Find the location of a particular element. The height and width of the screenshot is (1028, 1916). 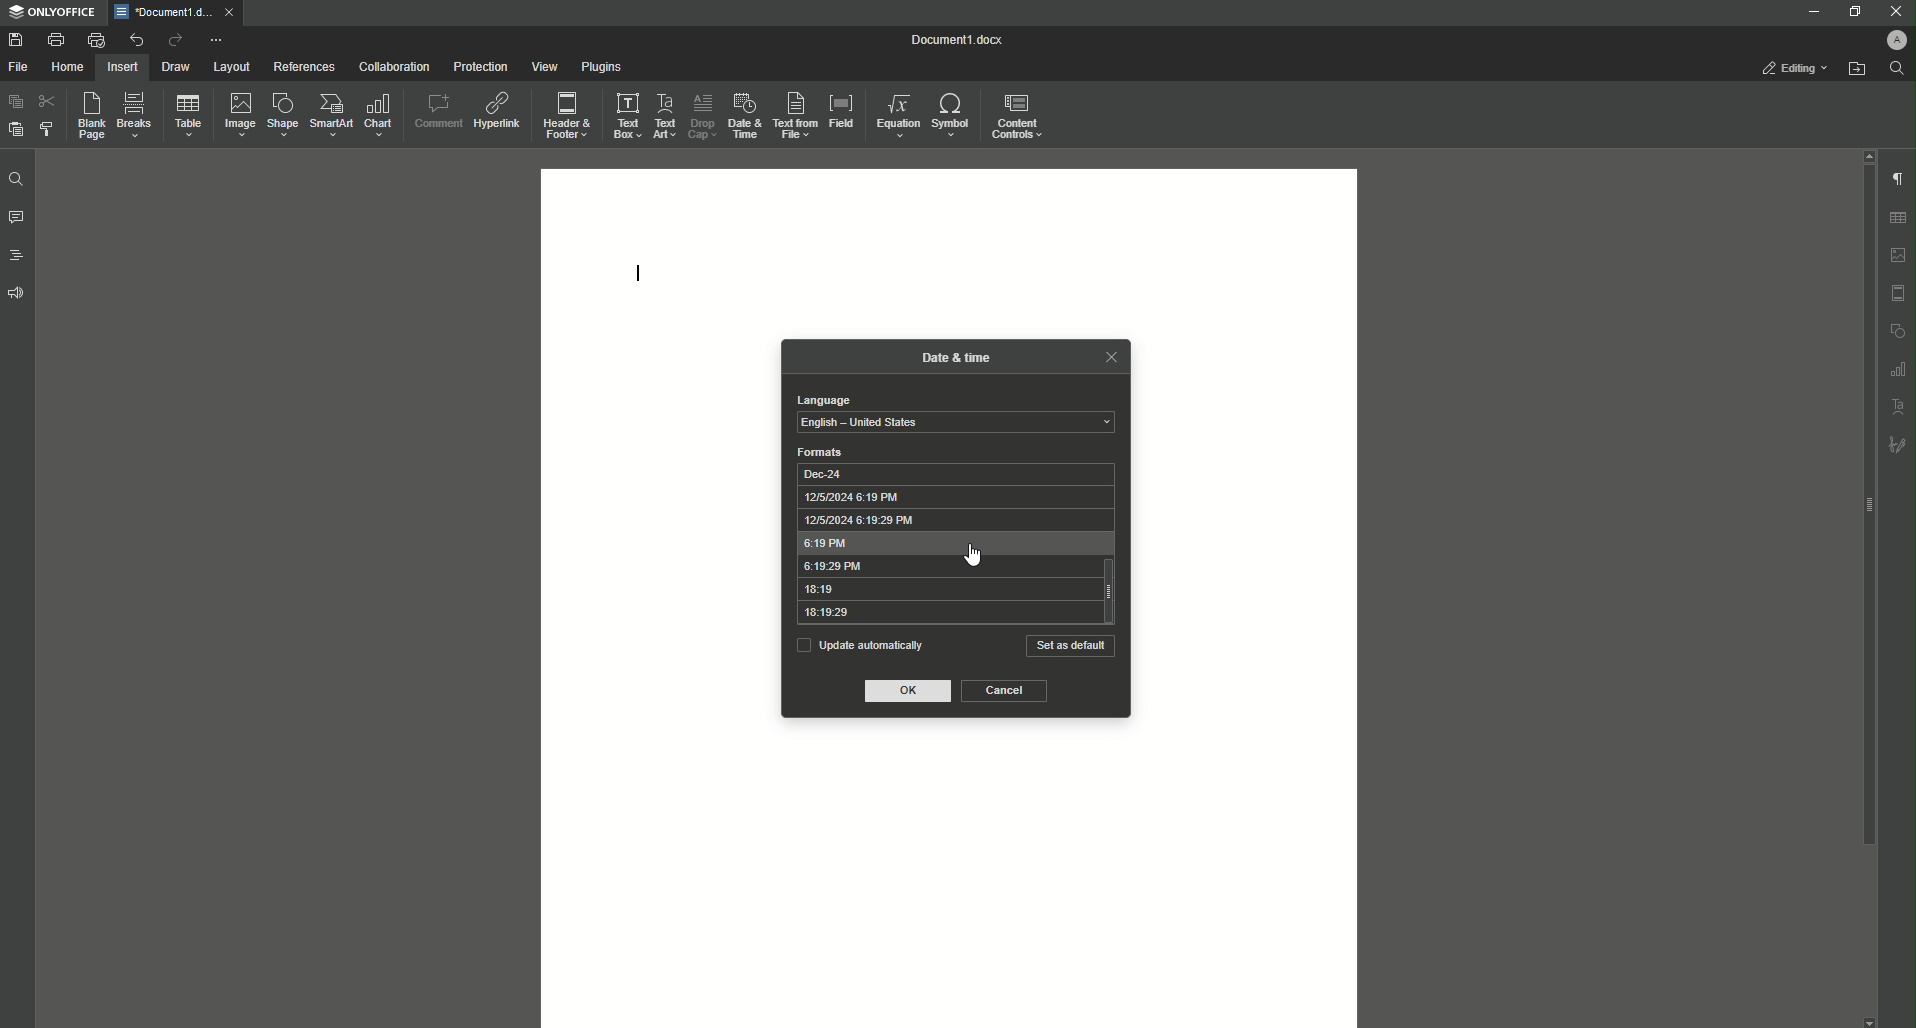

12/5/2024 6:19 PM is located at coordinates (946, 497).